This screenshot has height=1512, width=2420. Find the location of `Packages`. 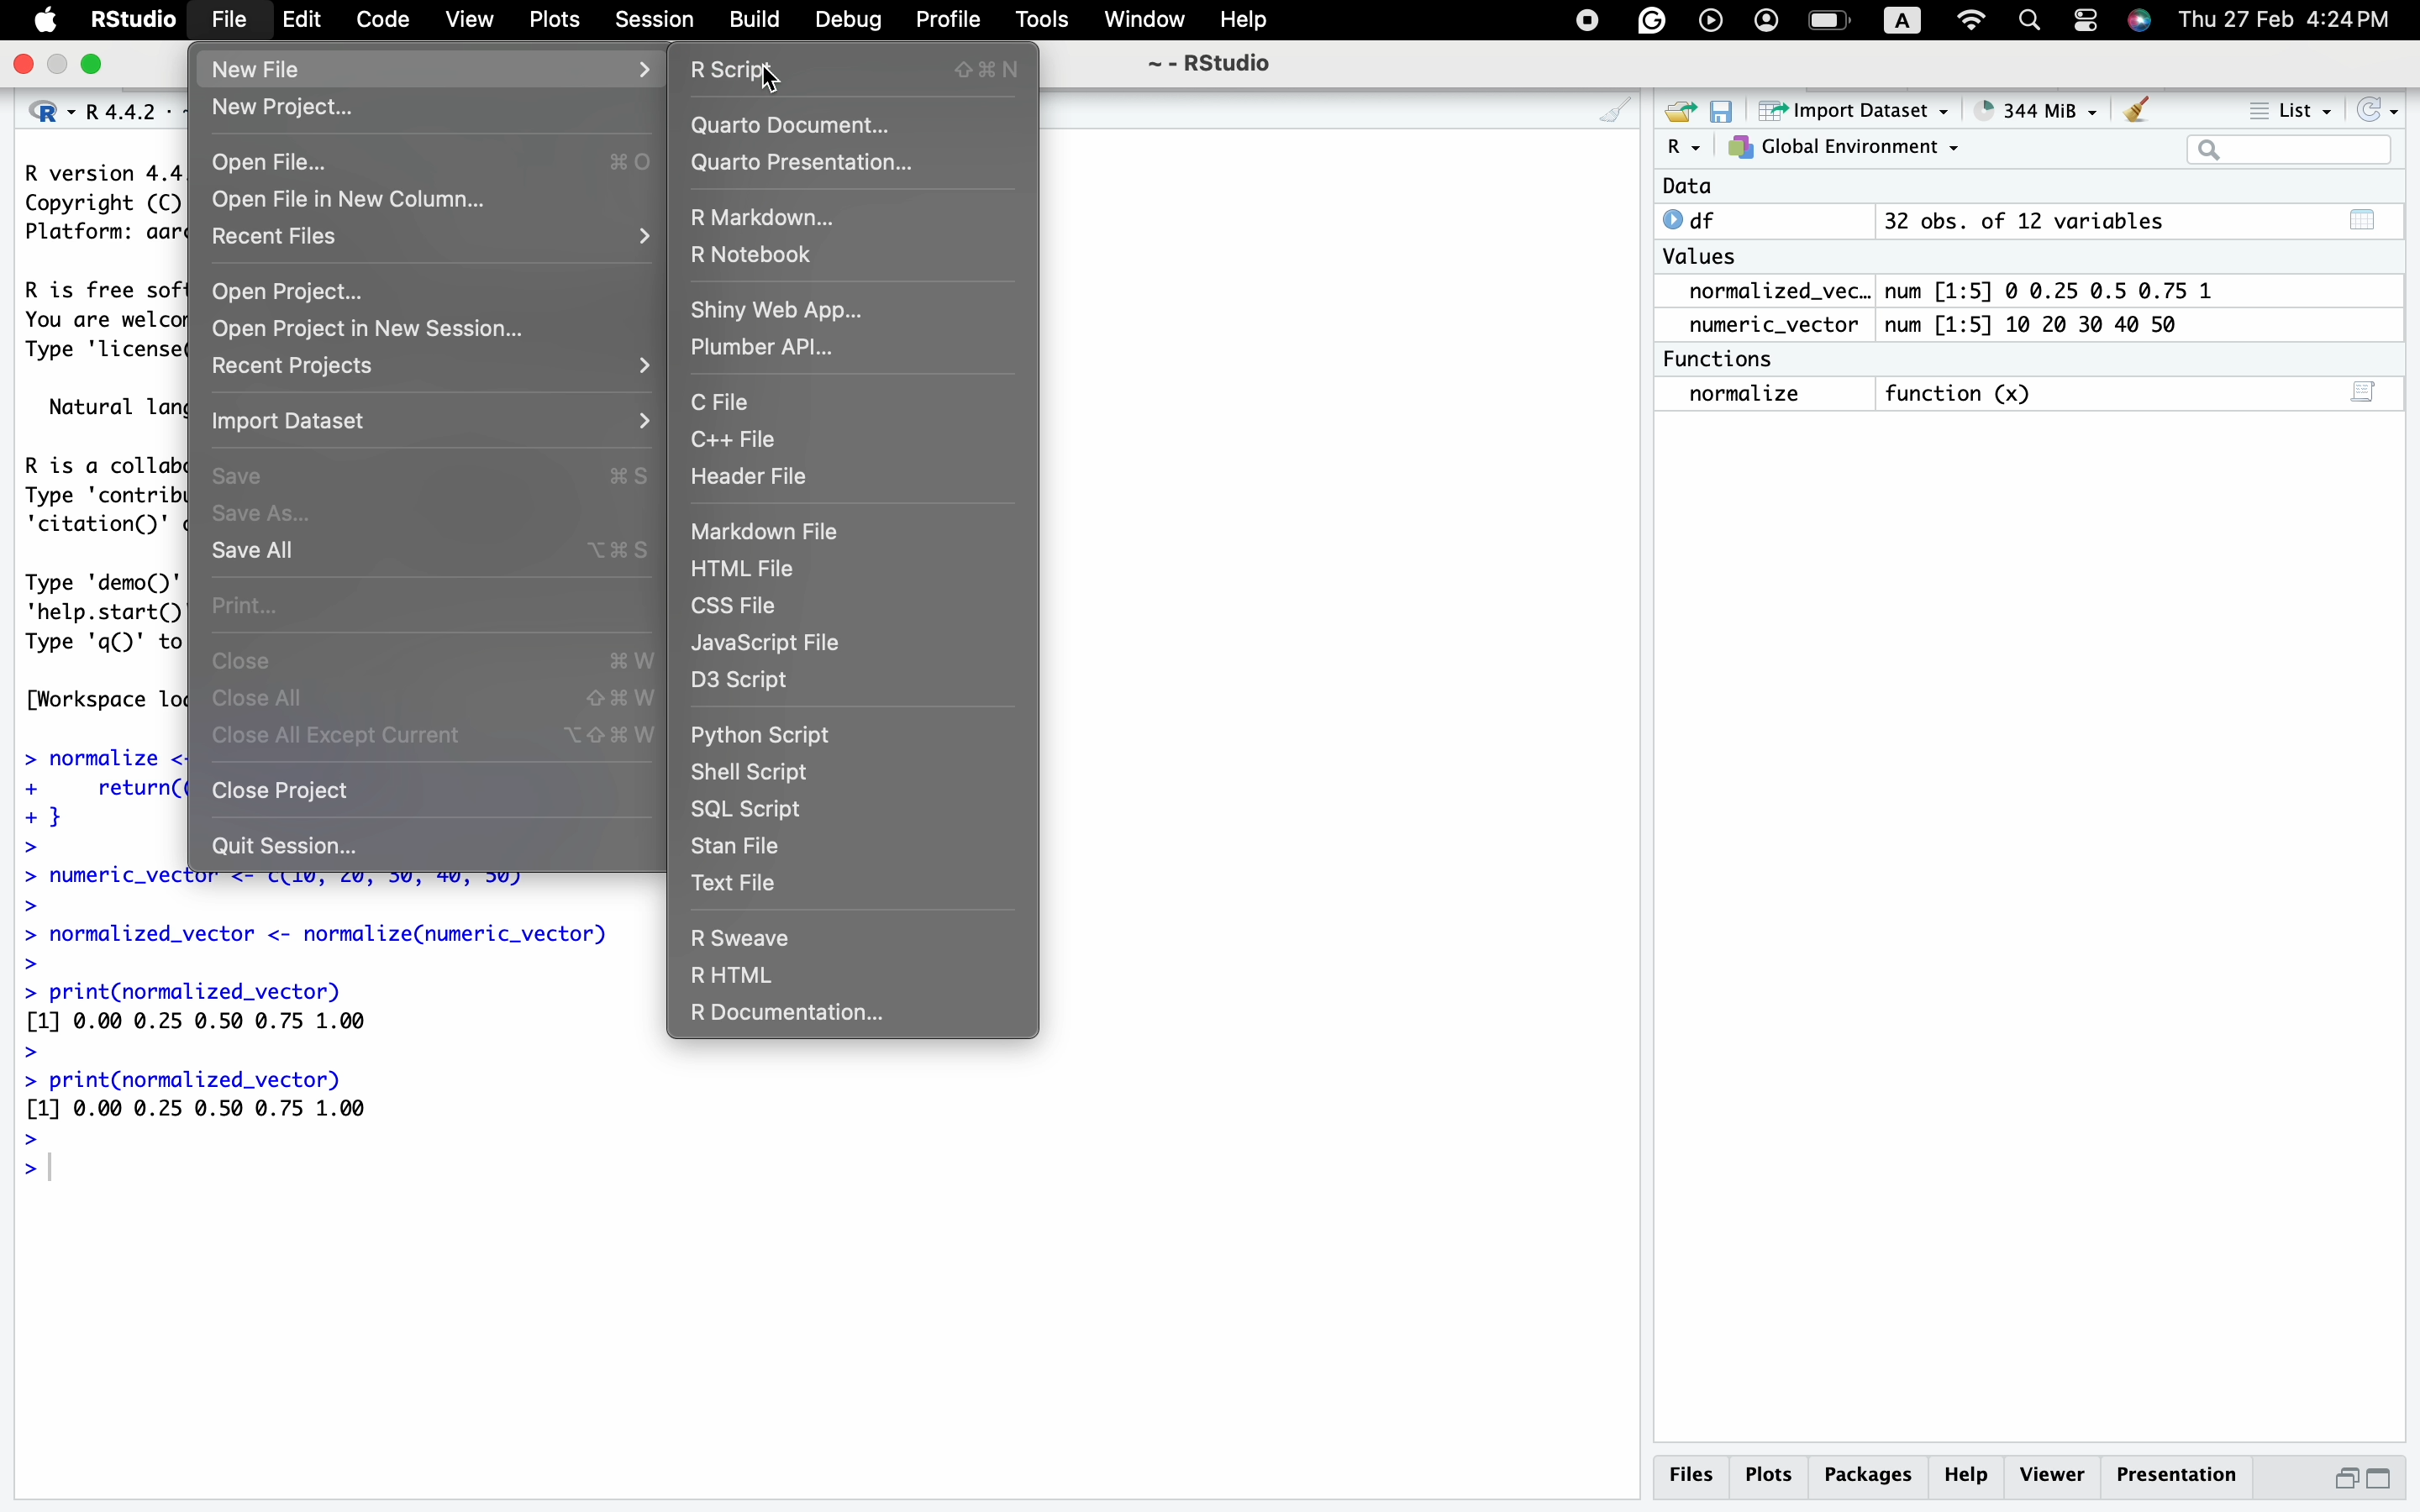

Packages is located at coordinates (1870, 1479).